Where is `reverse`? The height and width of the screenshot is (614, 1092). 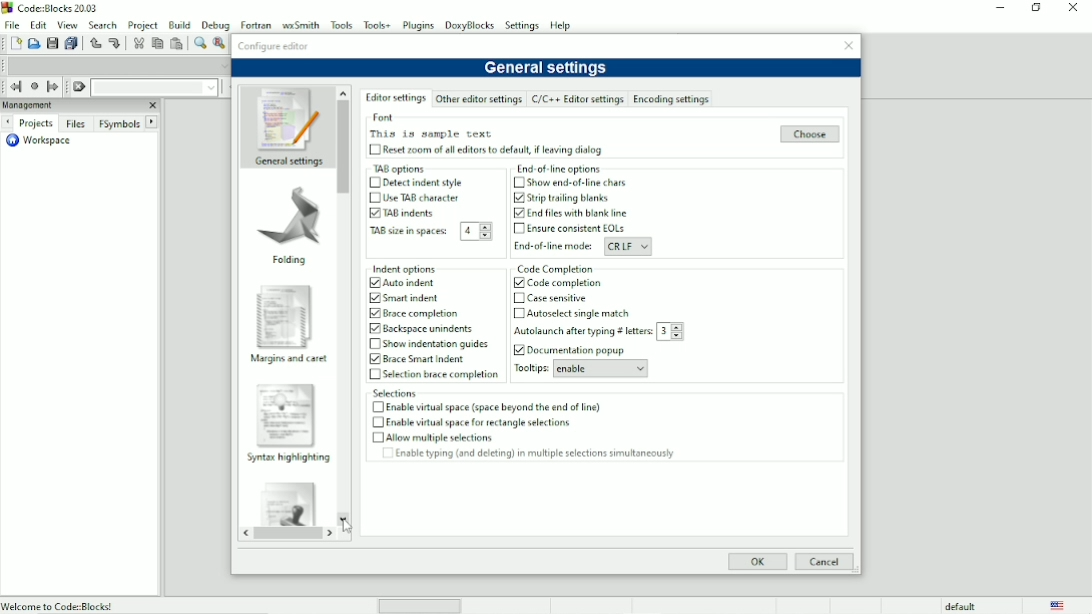 reverse is located at coordinates (244, 534).